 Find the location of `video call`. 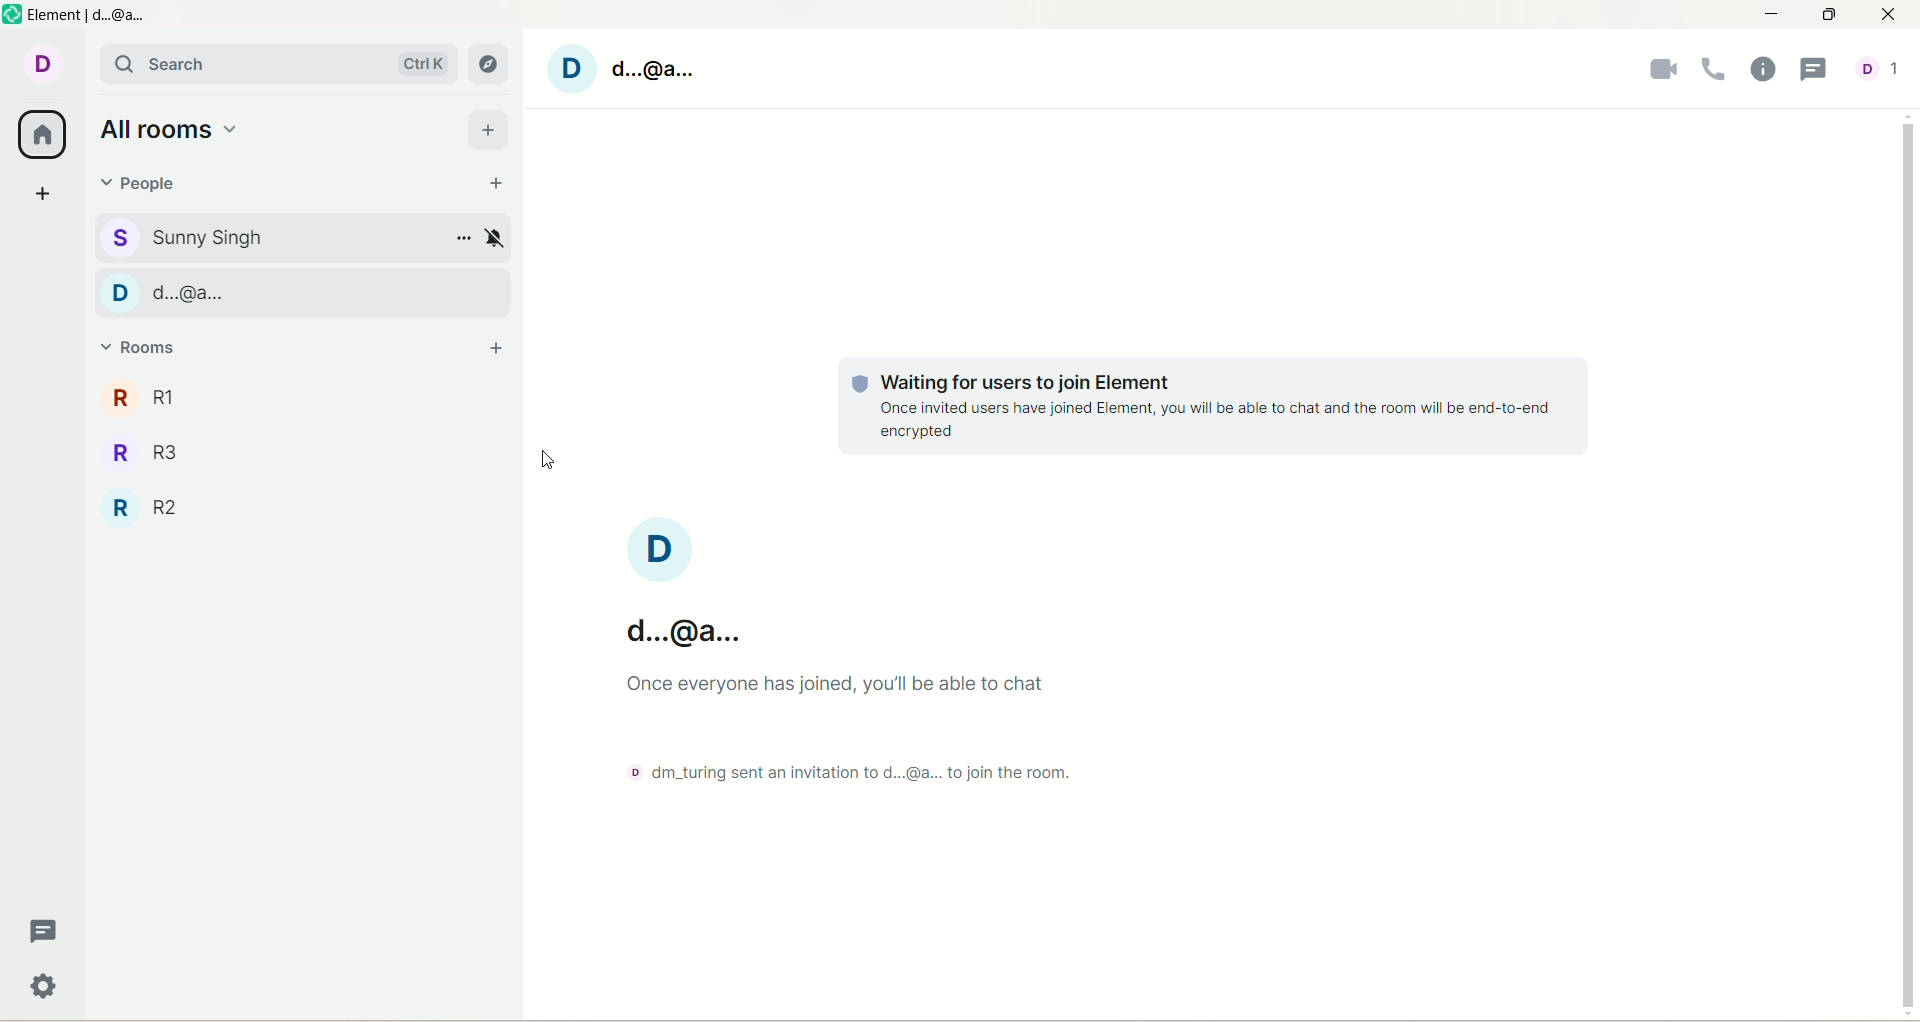

video call is located at coordinates (1658, 74).